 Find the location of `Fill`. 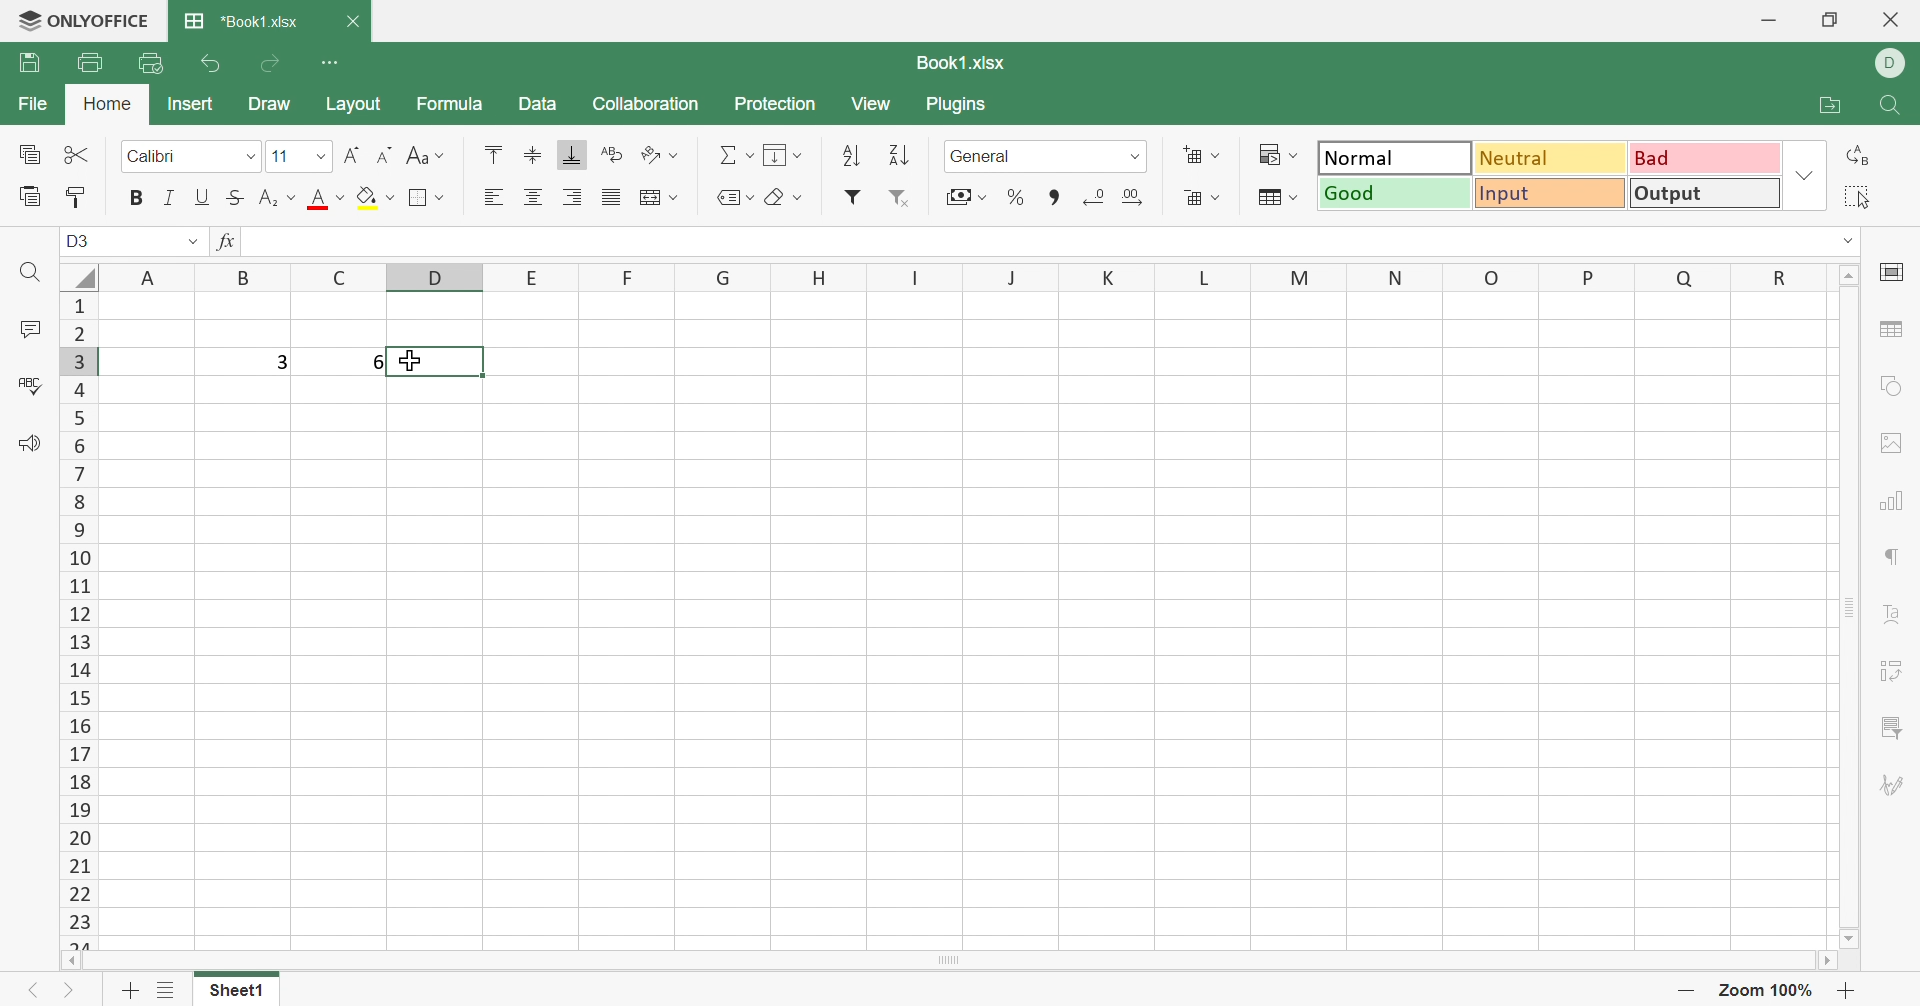

Fill is located at coordinates (785, 157).